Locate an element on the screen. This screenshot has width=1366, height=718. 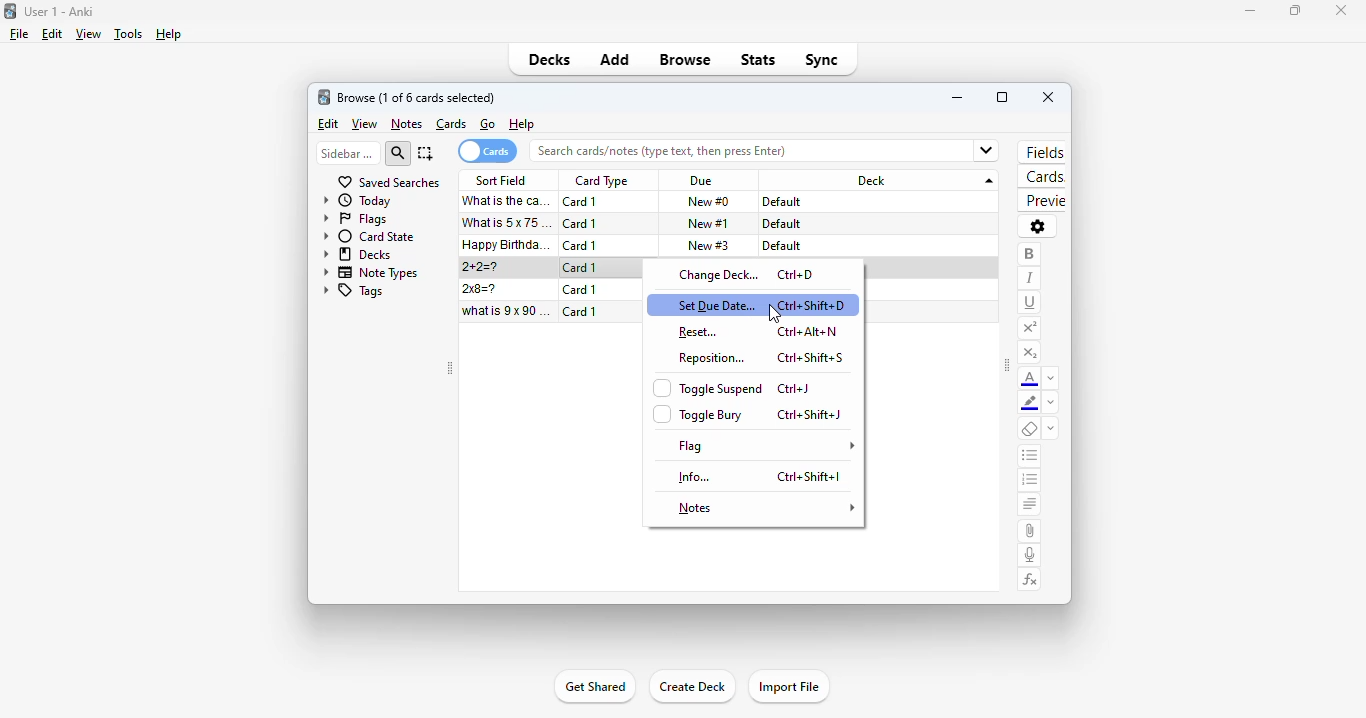
what is 9x90=? is located at coordinates (507, 311).